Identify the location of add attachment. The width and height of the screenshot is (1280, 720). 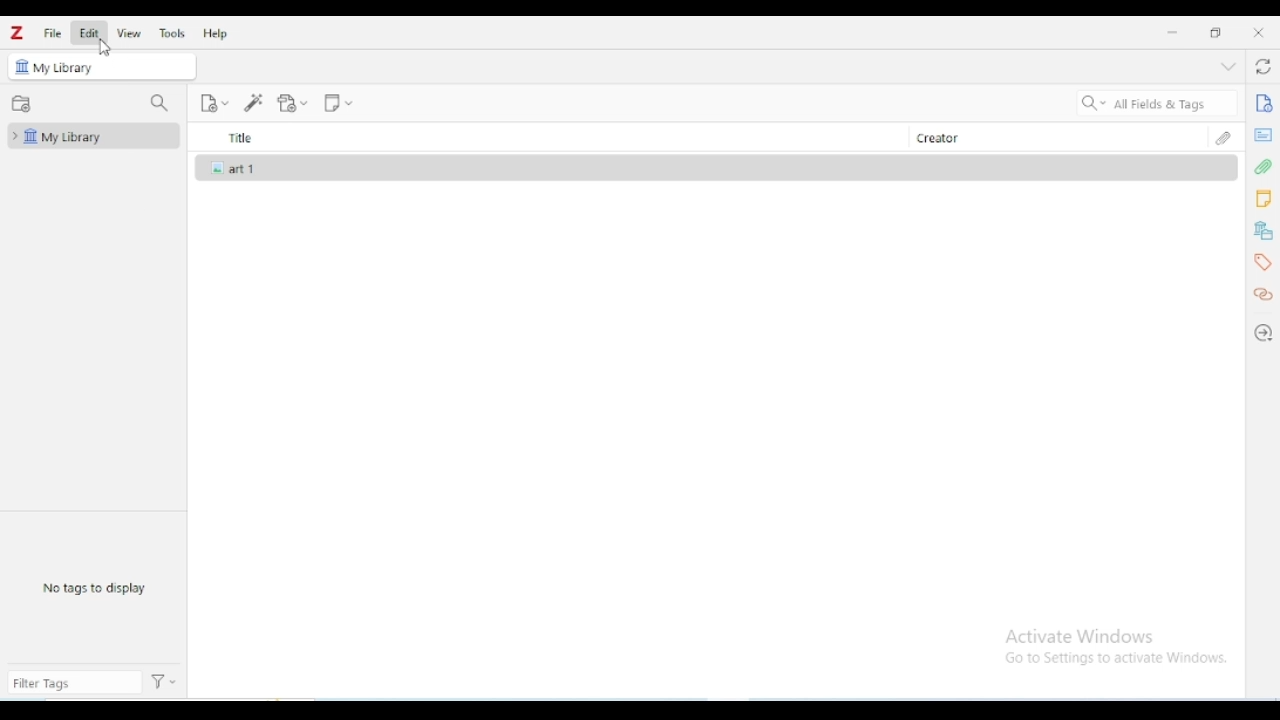
(292, 103).